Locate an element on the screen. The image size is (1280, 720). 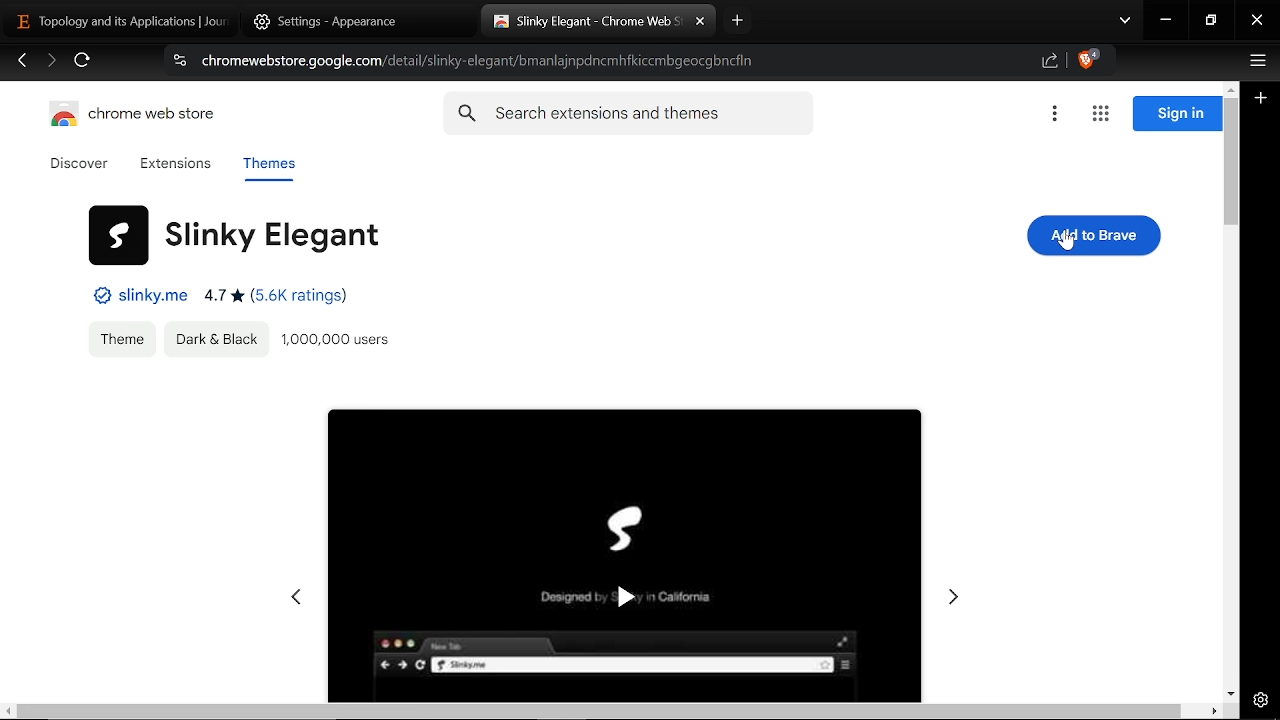
Close is located at coordinates (1257, 22).